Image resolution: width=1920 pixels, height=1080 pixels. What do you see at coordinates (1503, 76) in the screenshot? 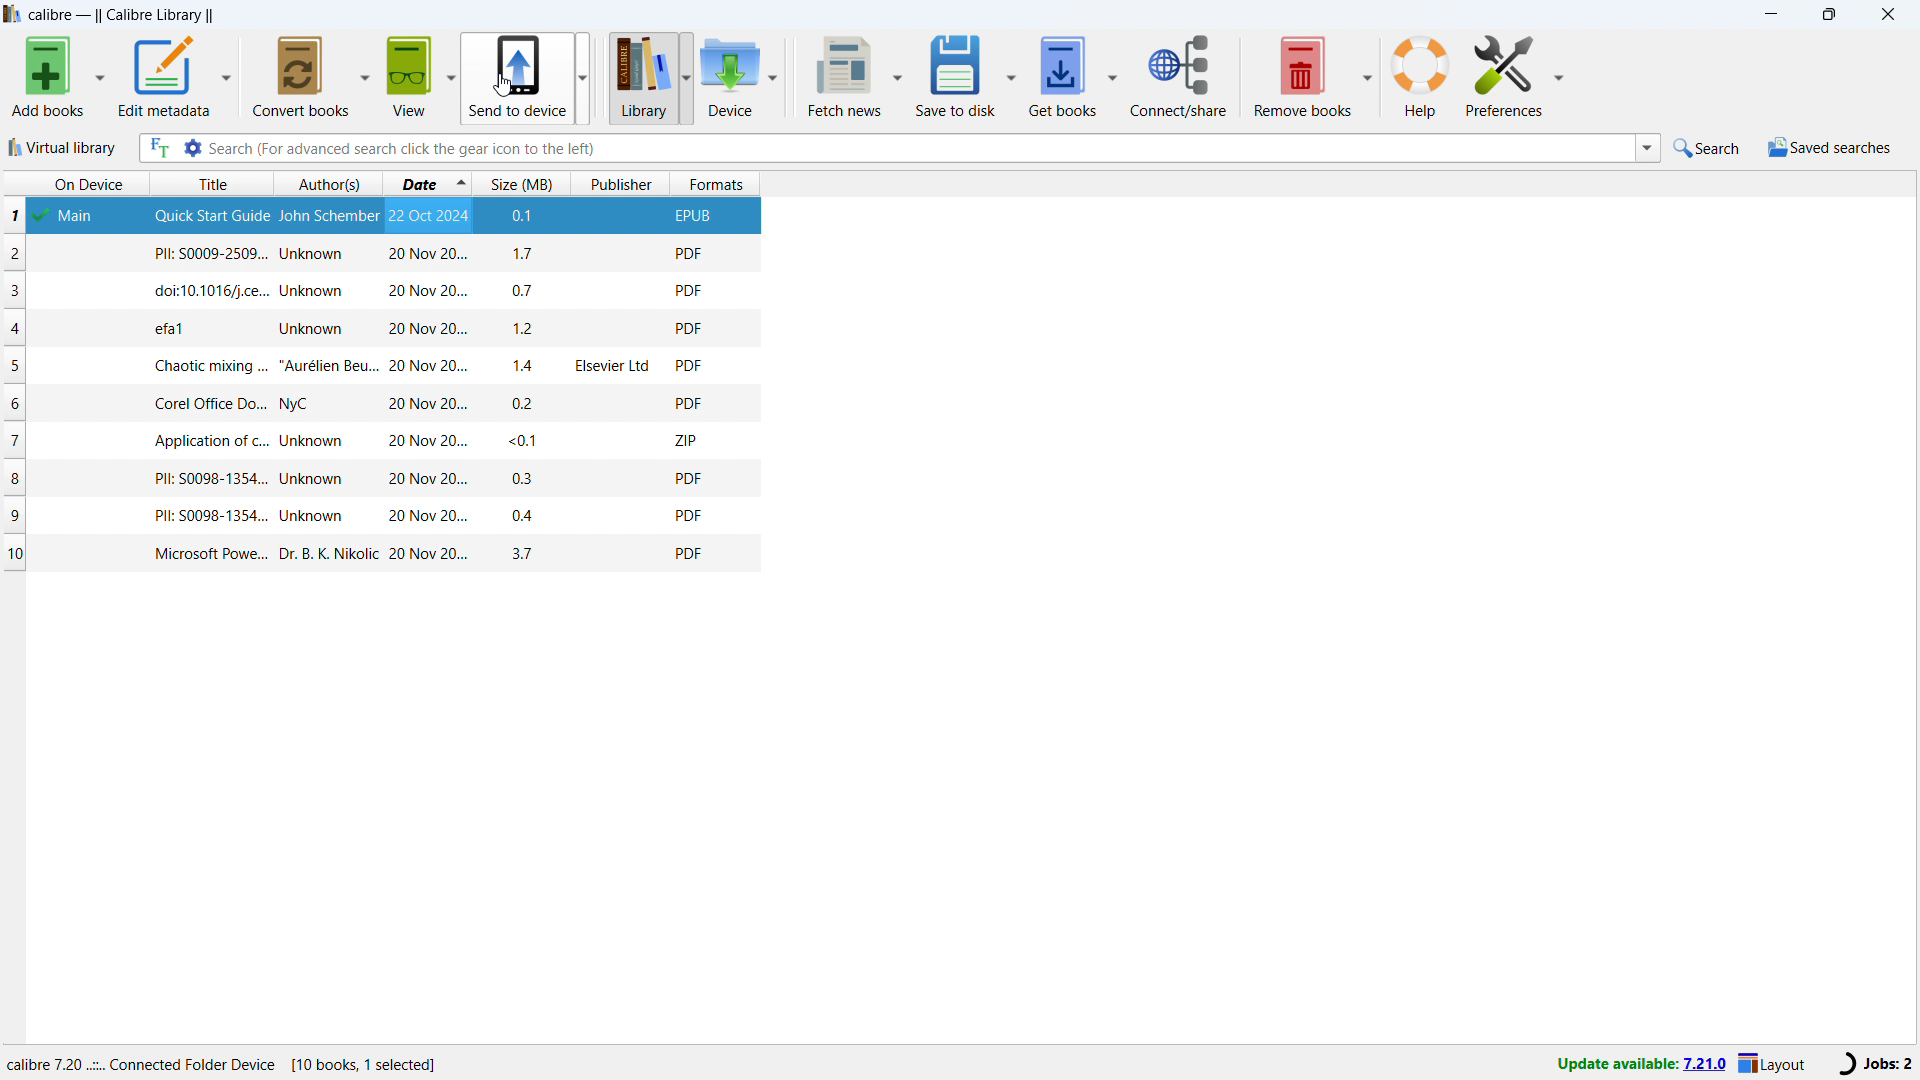
I see `preferences options` at bounding box center [1503, 76].